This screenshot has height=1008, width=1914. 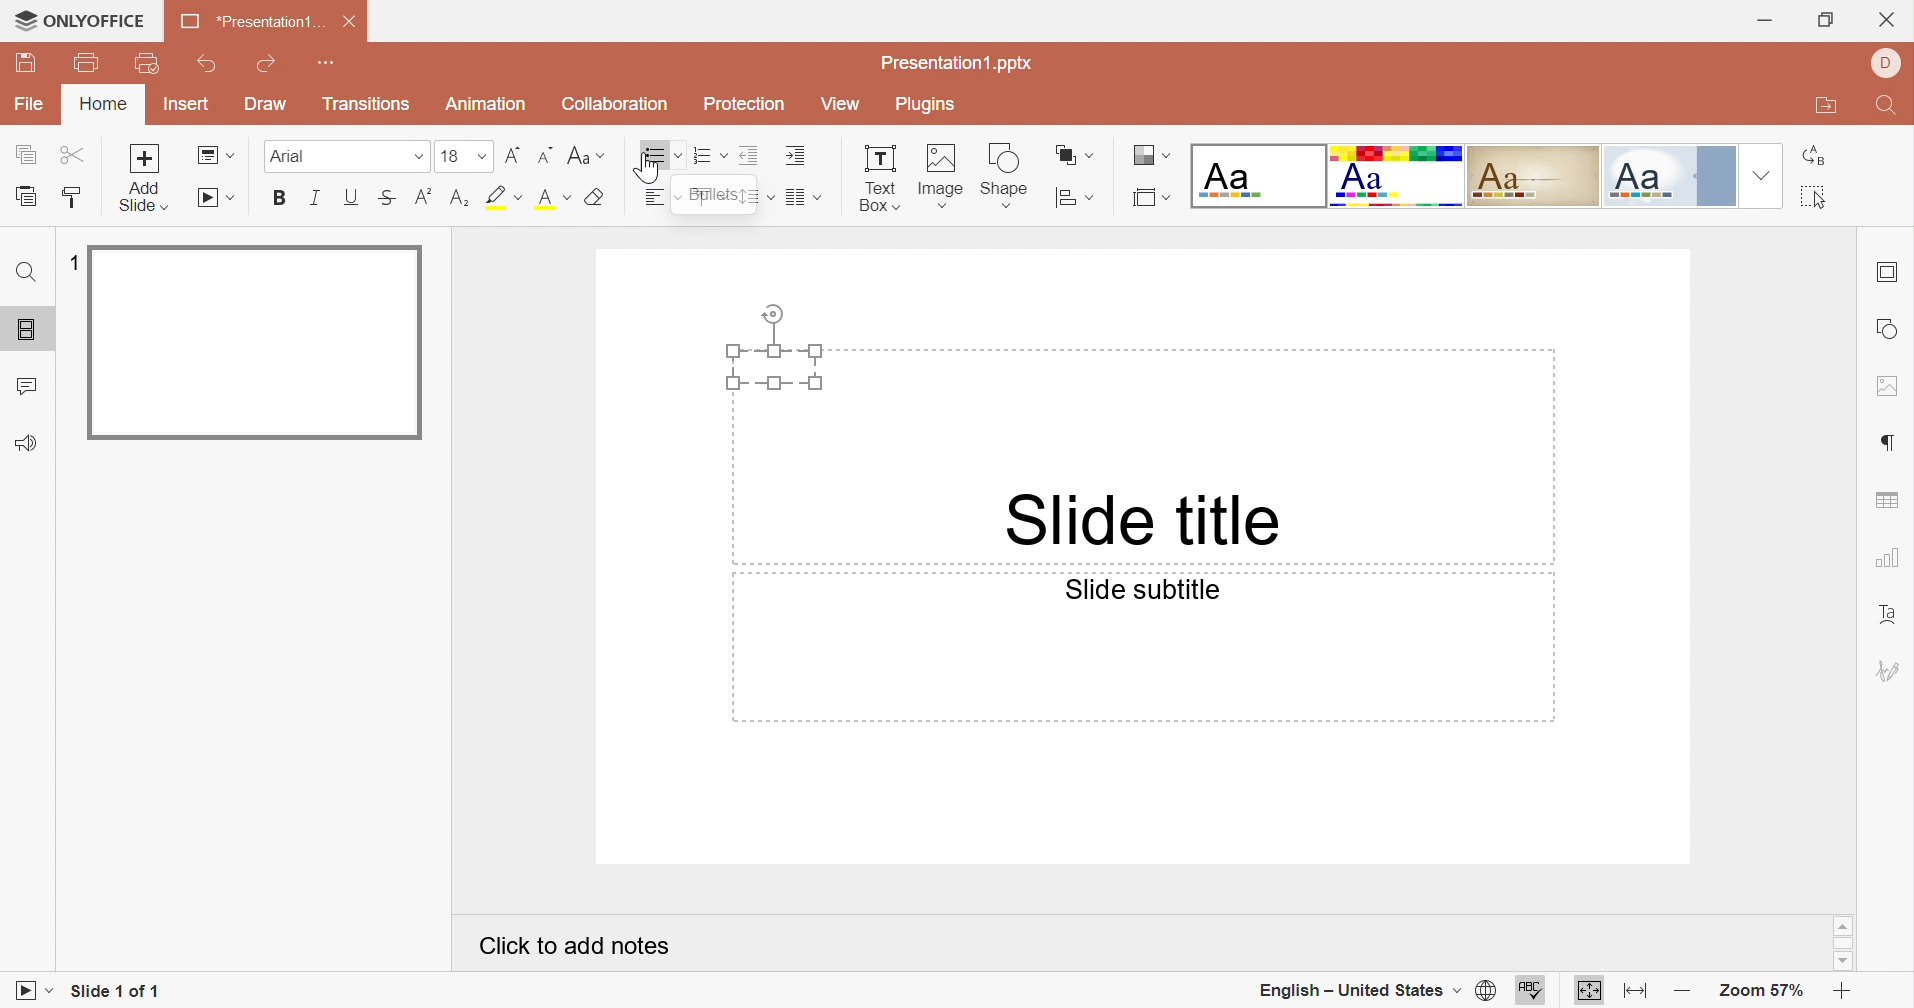 I want to click on Text Art settings, so click(x=1892, y=614).